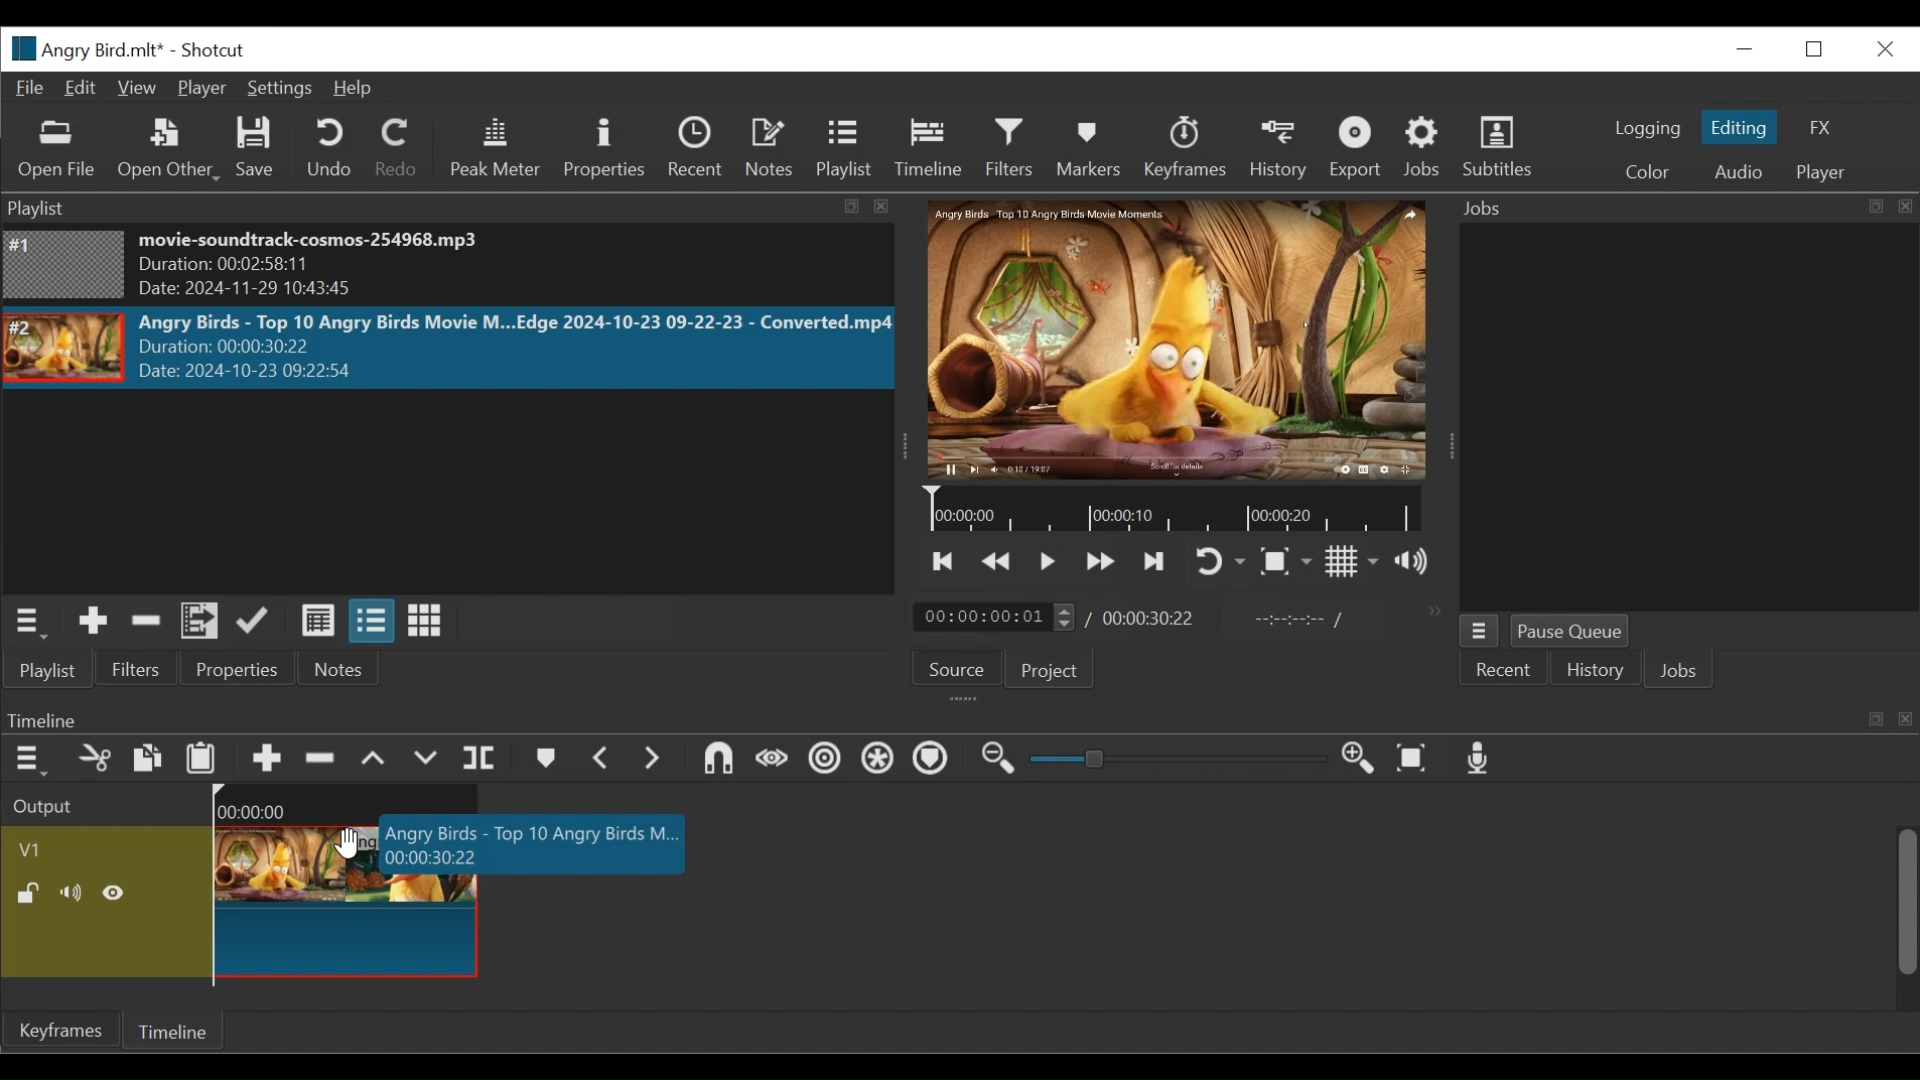 The image size is (1920, 1080). Describe the element at coordinates (321, 760) in the screenshot. I see `Ripple Delete` at that location.